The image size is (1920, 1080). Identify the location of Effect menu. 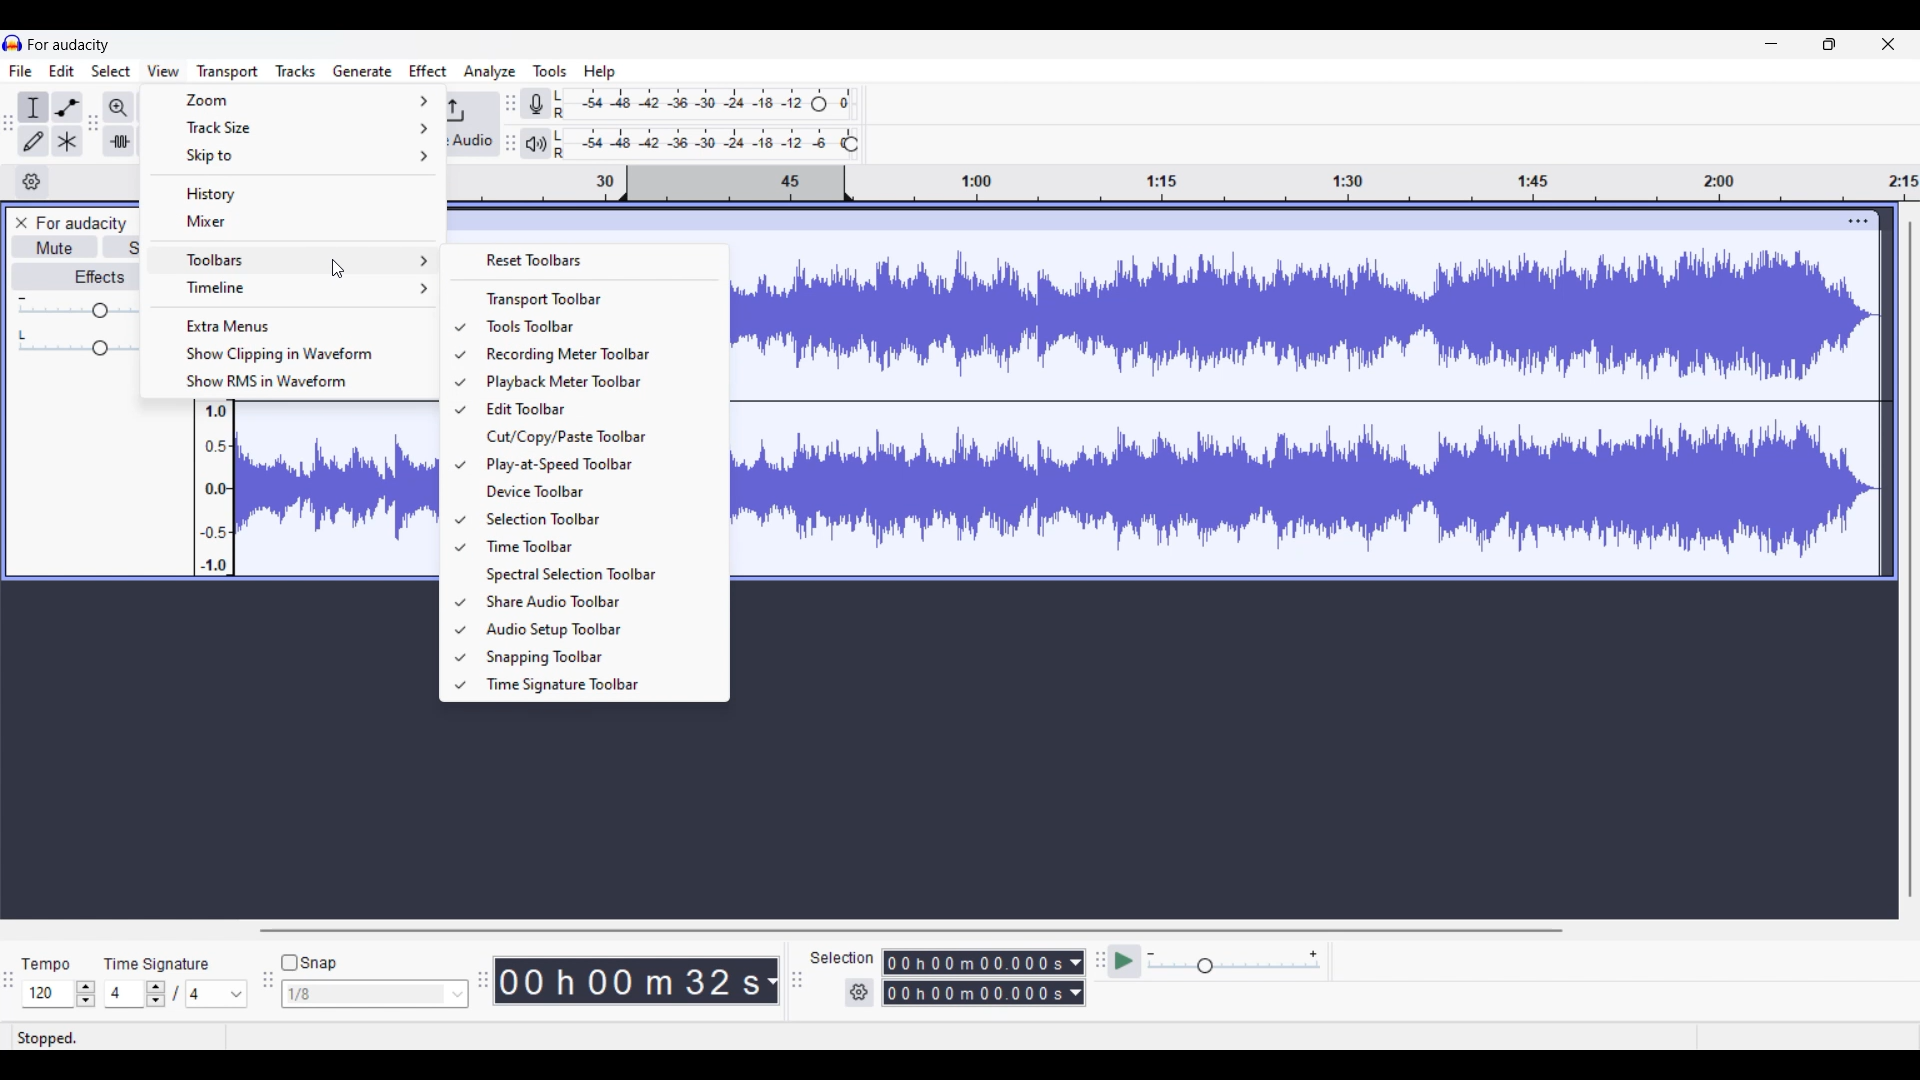
(428, 71).